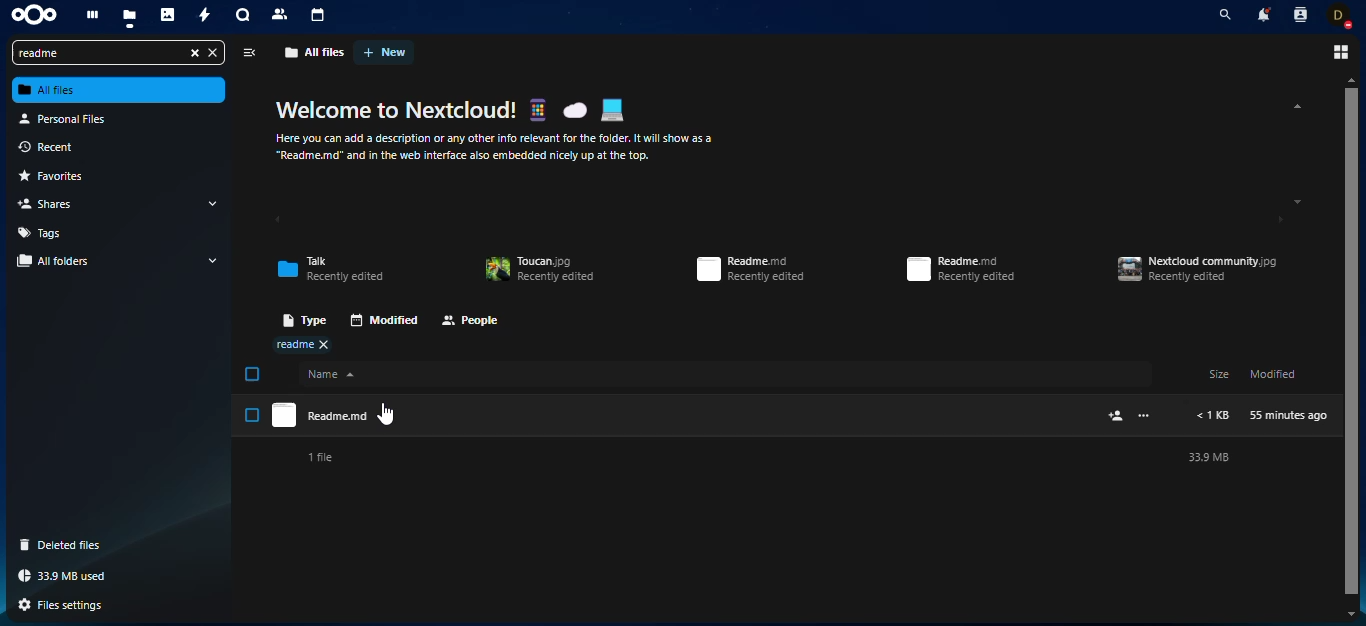  Describe the element at coordinates (726, 374) in the screenshot. I see `name` at that location.